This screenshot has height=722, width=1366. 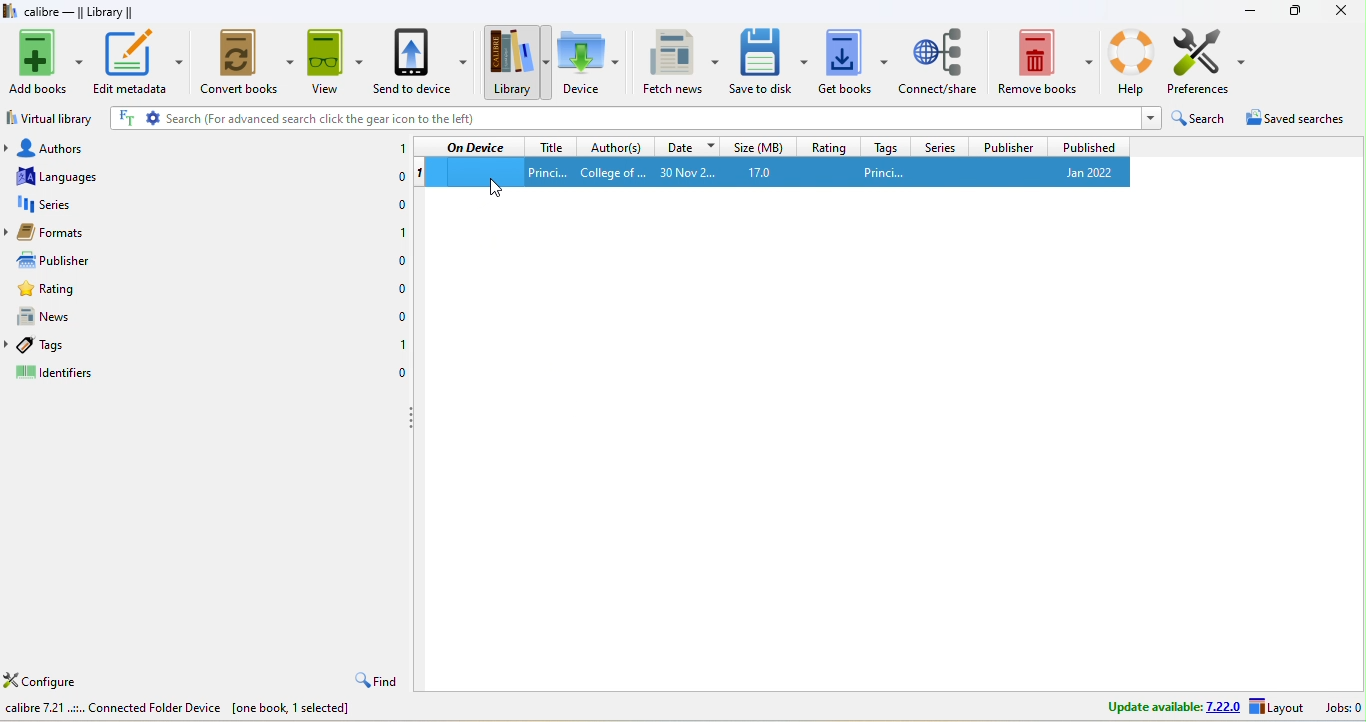 I want to click on saved searches, so click(x=1298, y=122).